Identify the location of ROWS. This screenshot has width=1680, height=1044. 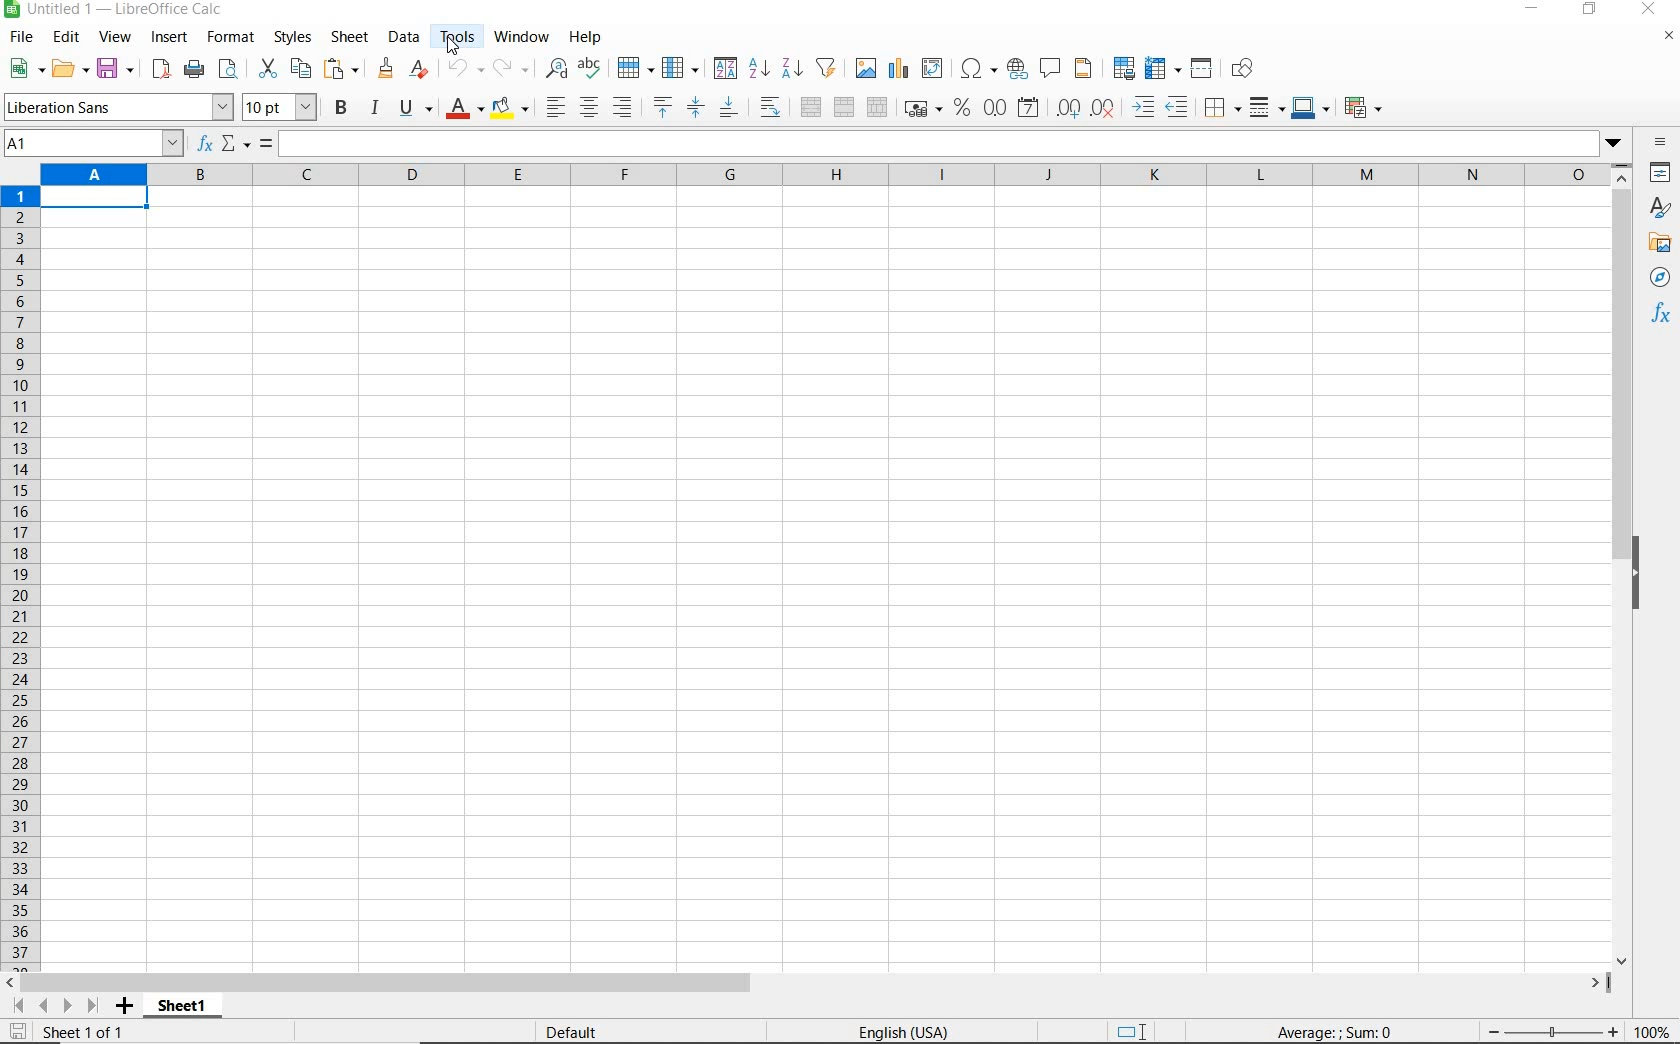
(22, 576).